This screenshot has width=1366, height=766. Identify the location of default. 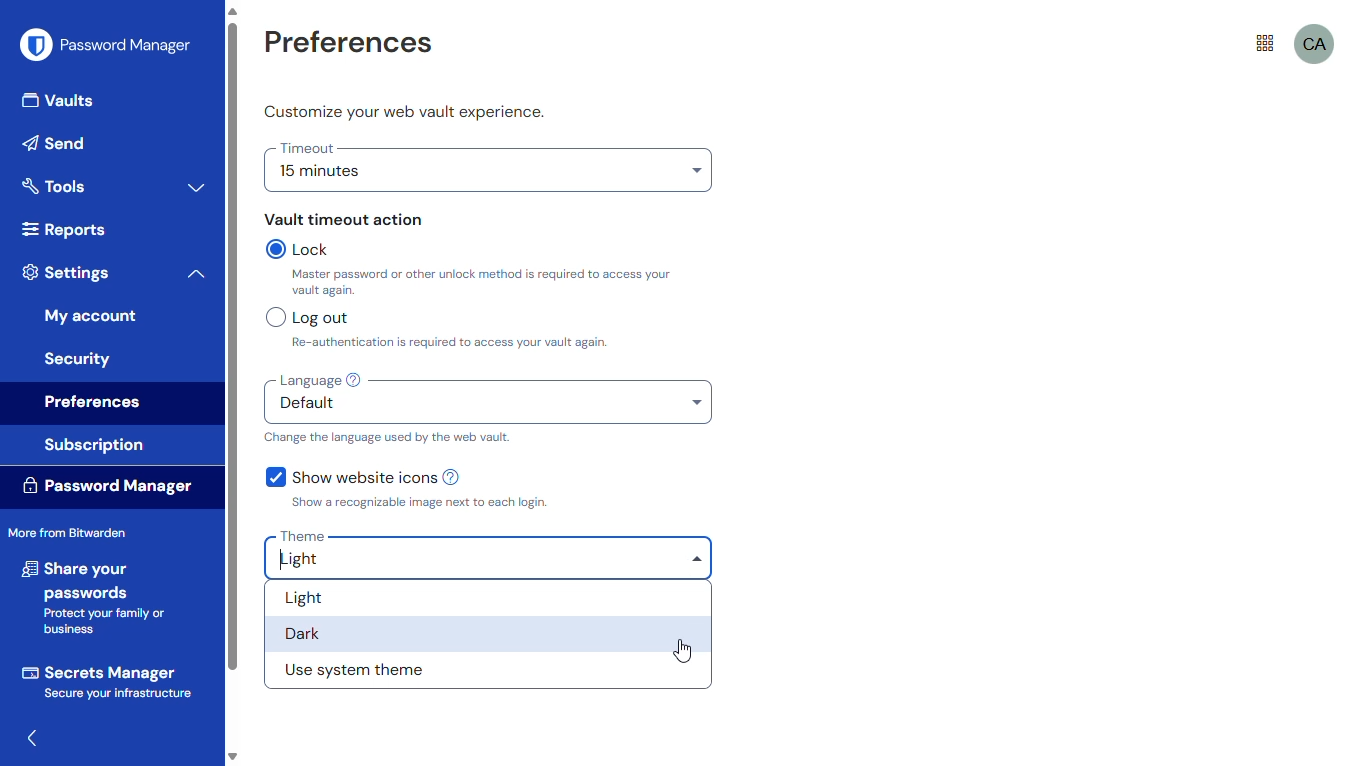
(490, 405).